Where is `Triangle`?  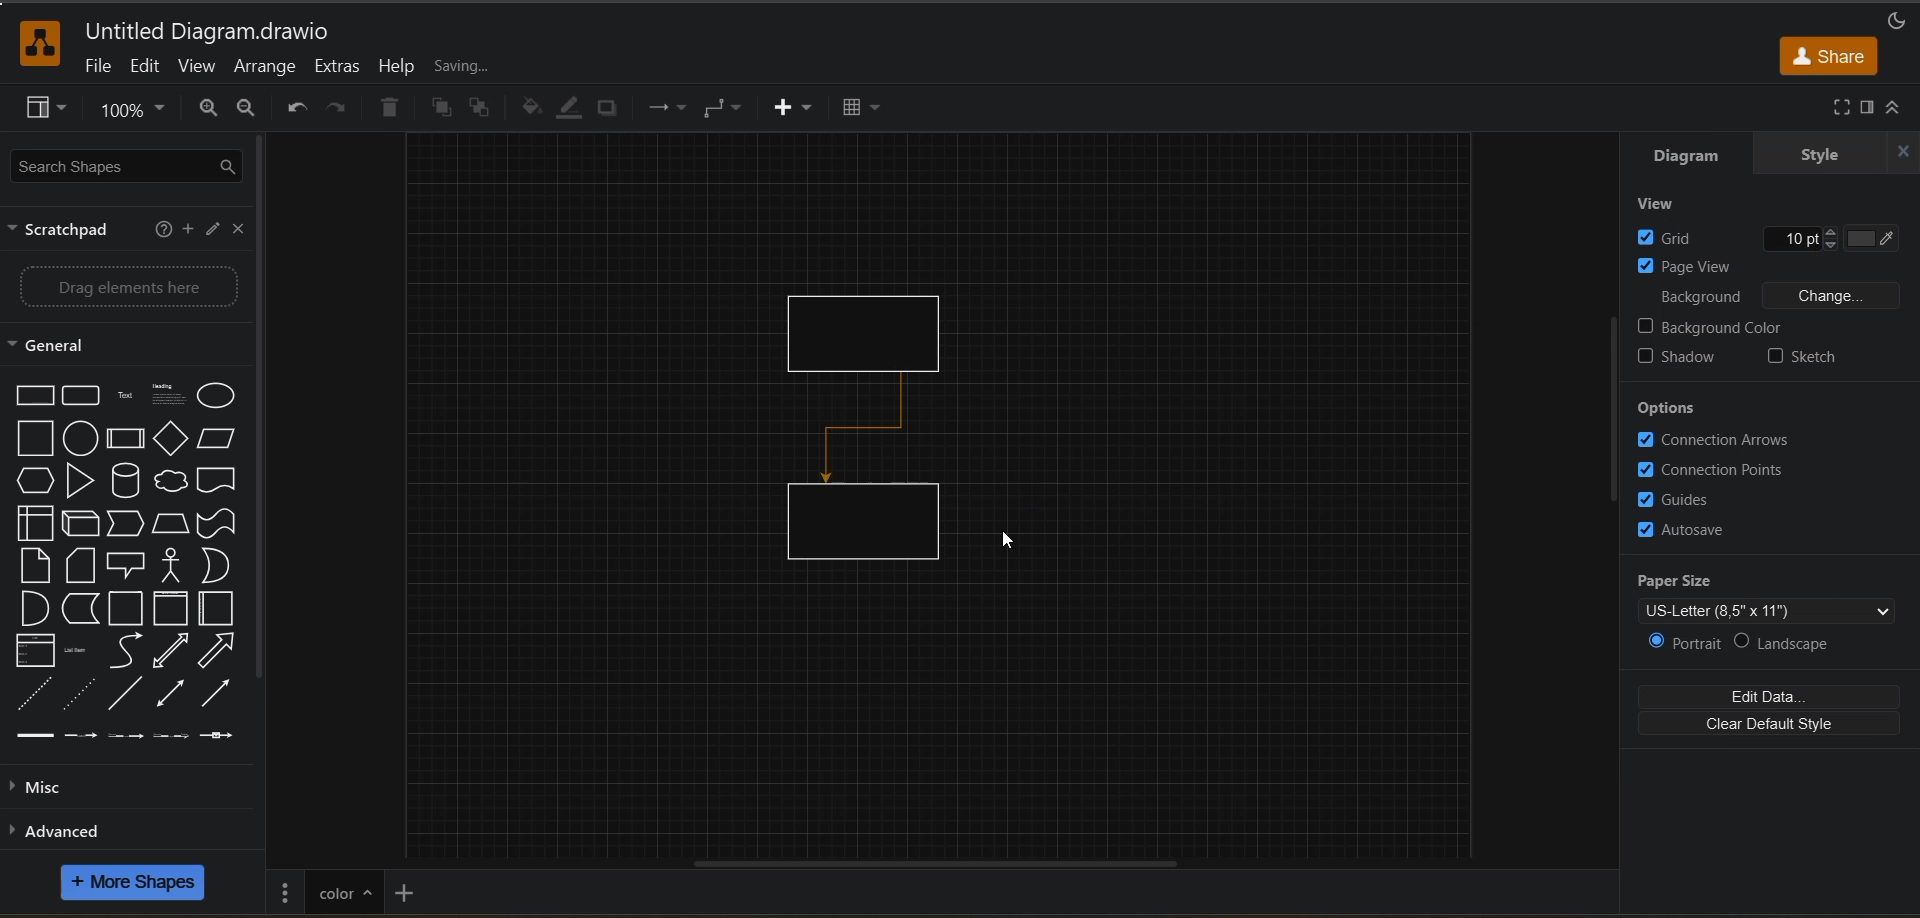
Triangle is located at coordinates (80, 481).